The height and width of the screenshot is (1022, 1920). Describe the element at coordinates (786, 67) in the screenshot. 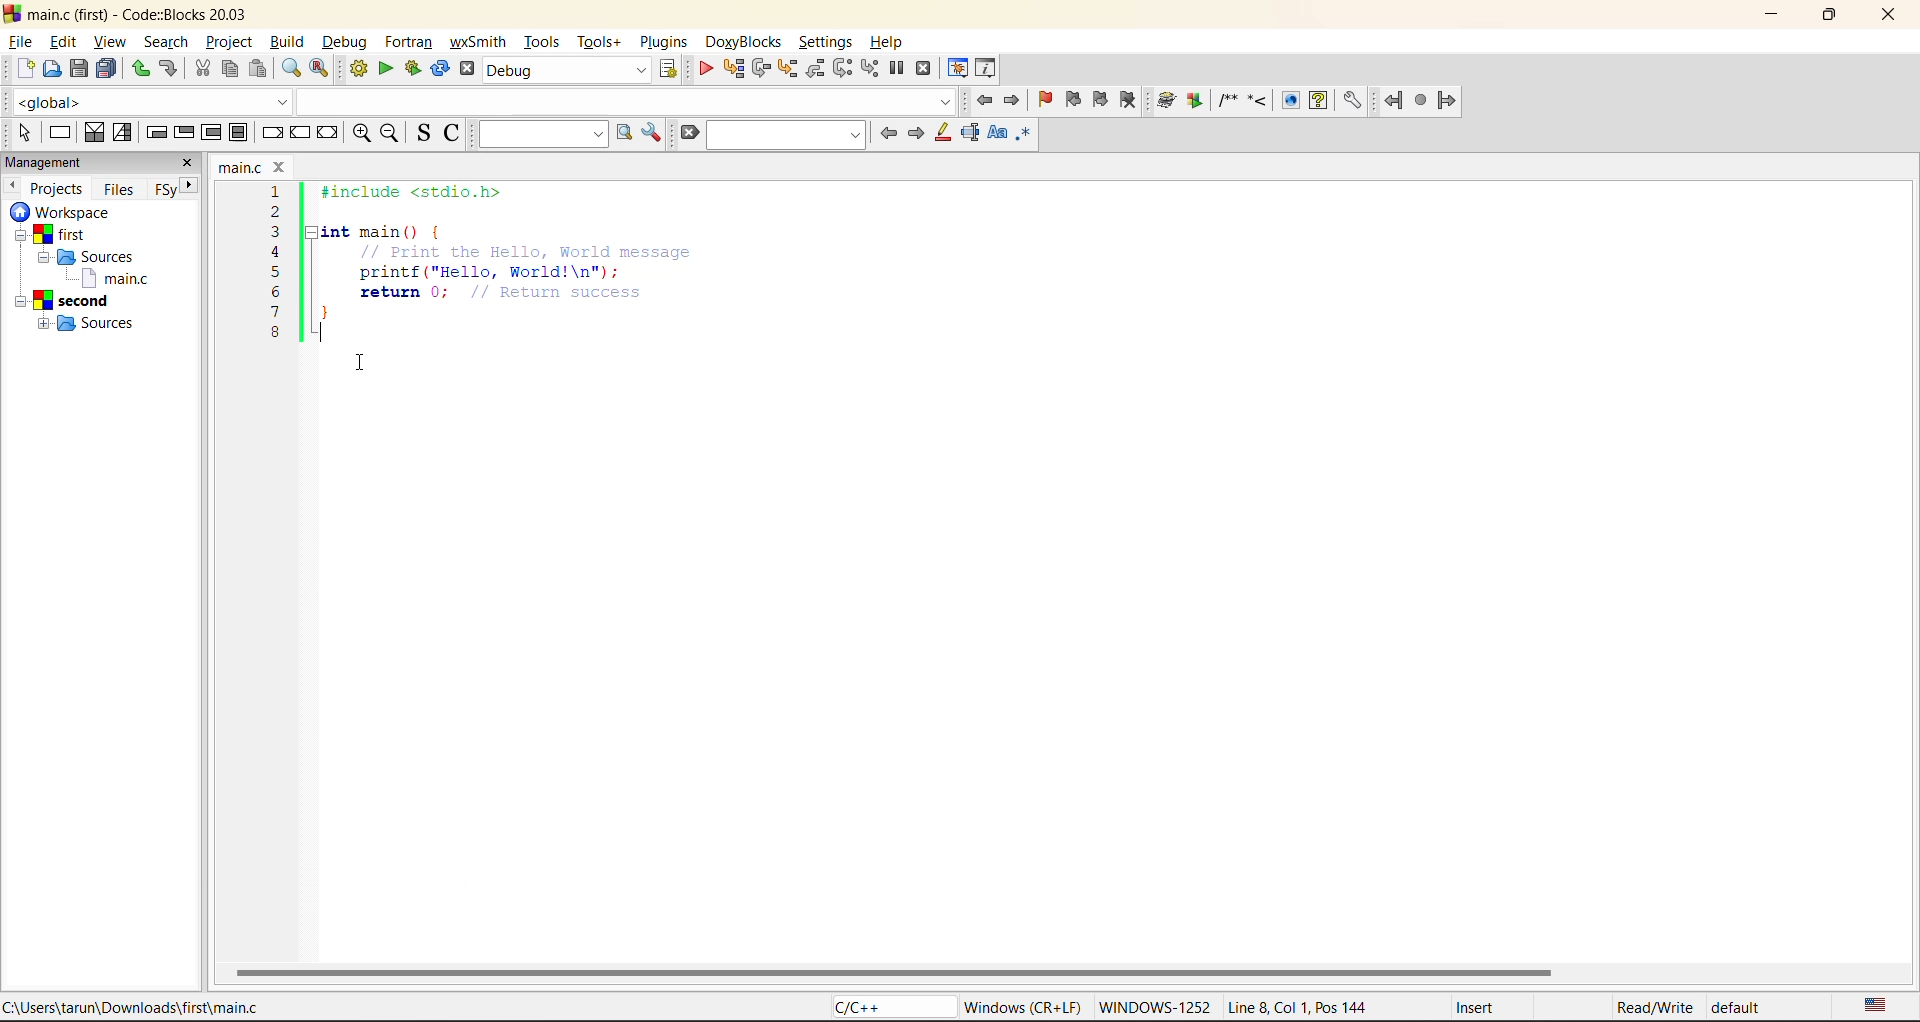

I see `step into` at that location.